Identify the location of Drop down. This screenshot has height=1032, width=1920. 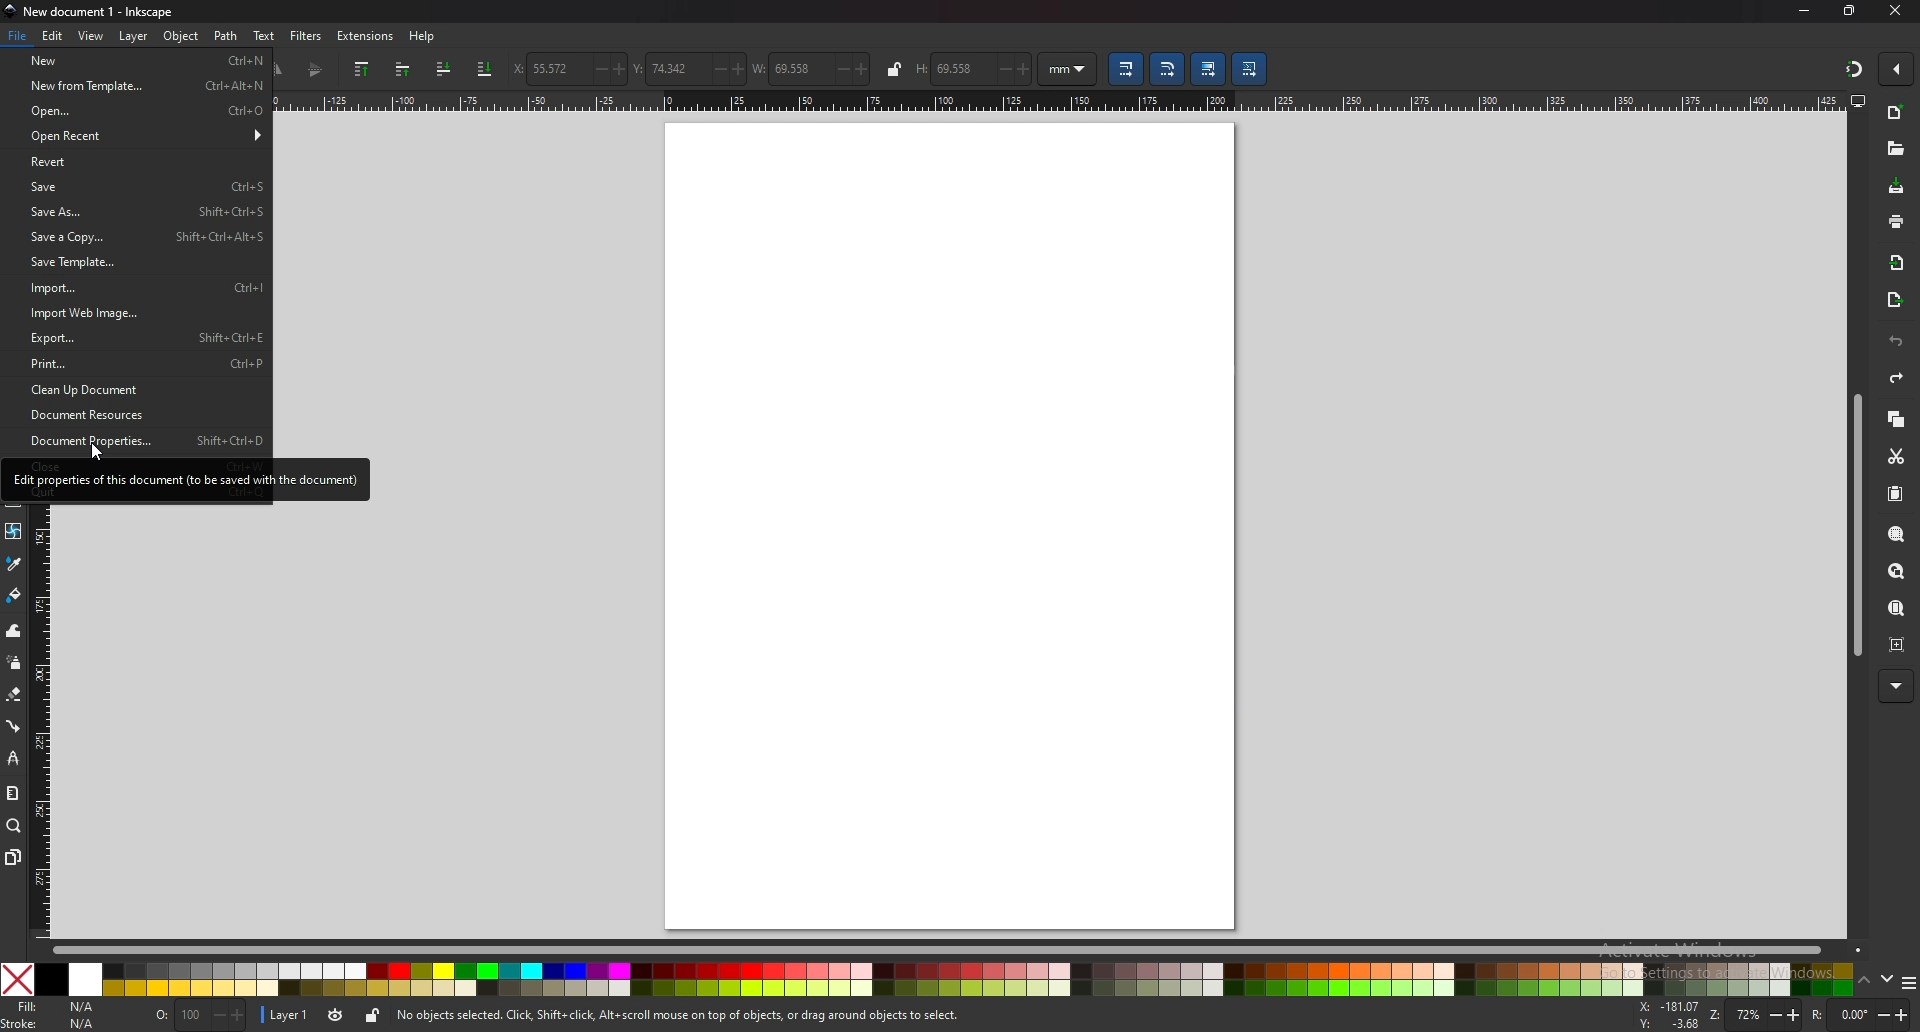
(1084, 68).